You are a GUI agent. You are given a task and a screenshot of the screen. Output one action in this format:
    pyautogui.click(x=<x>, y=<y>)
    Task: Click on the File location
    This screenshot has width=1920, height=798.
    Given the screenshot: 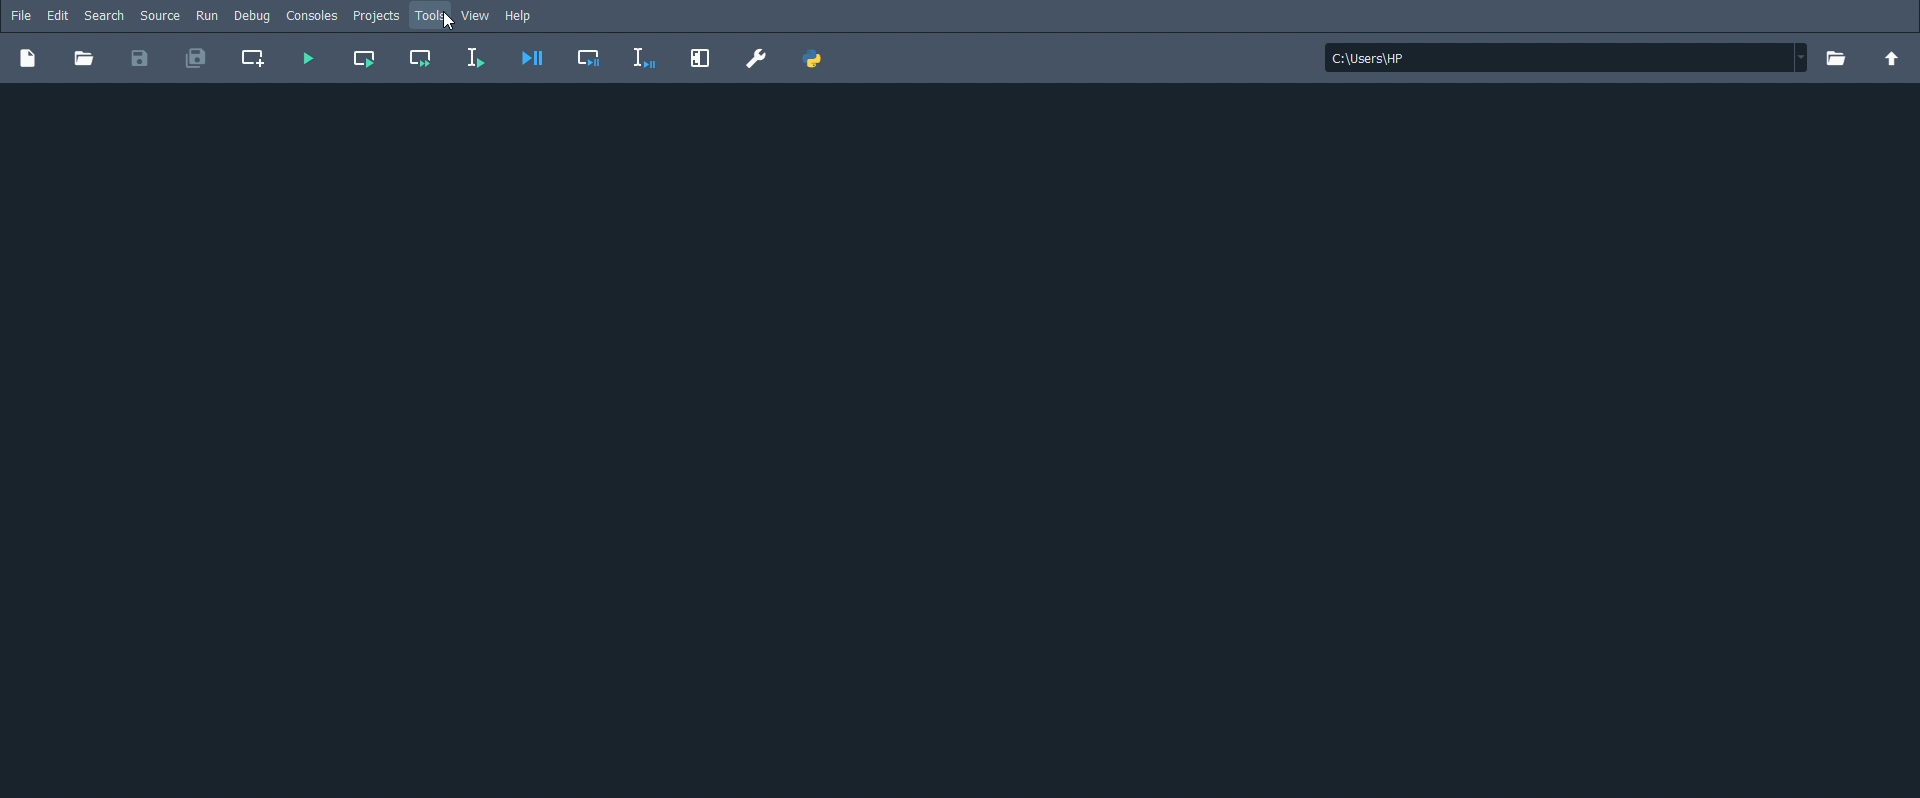 What is the action you would take?
    pyautogui.click(x=1567, y=58)
    